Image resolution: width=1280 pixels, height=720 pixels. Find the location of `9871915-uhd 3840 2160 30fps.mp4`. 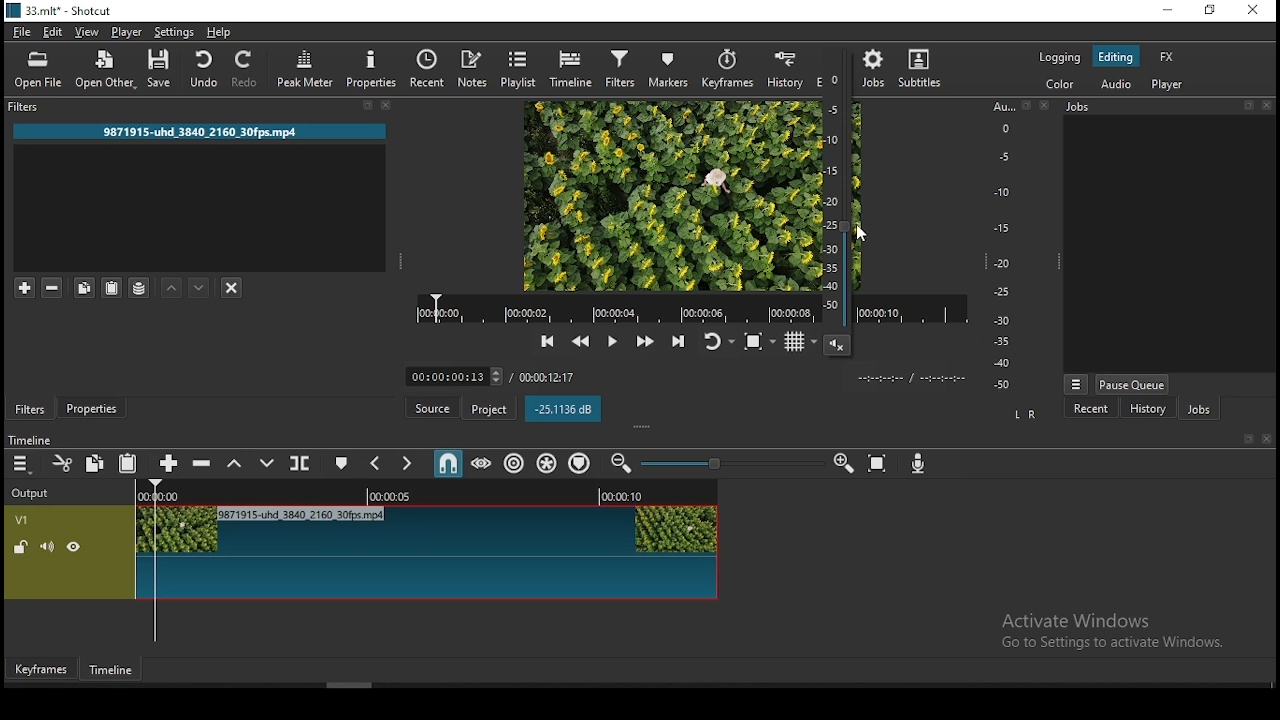

9871915-uhd 3840 2160 30fps.mp4 is located at coordinates (195, 131).